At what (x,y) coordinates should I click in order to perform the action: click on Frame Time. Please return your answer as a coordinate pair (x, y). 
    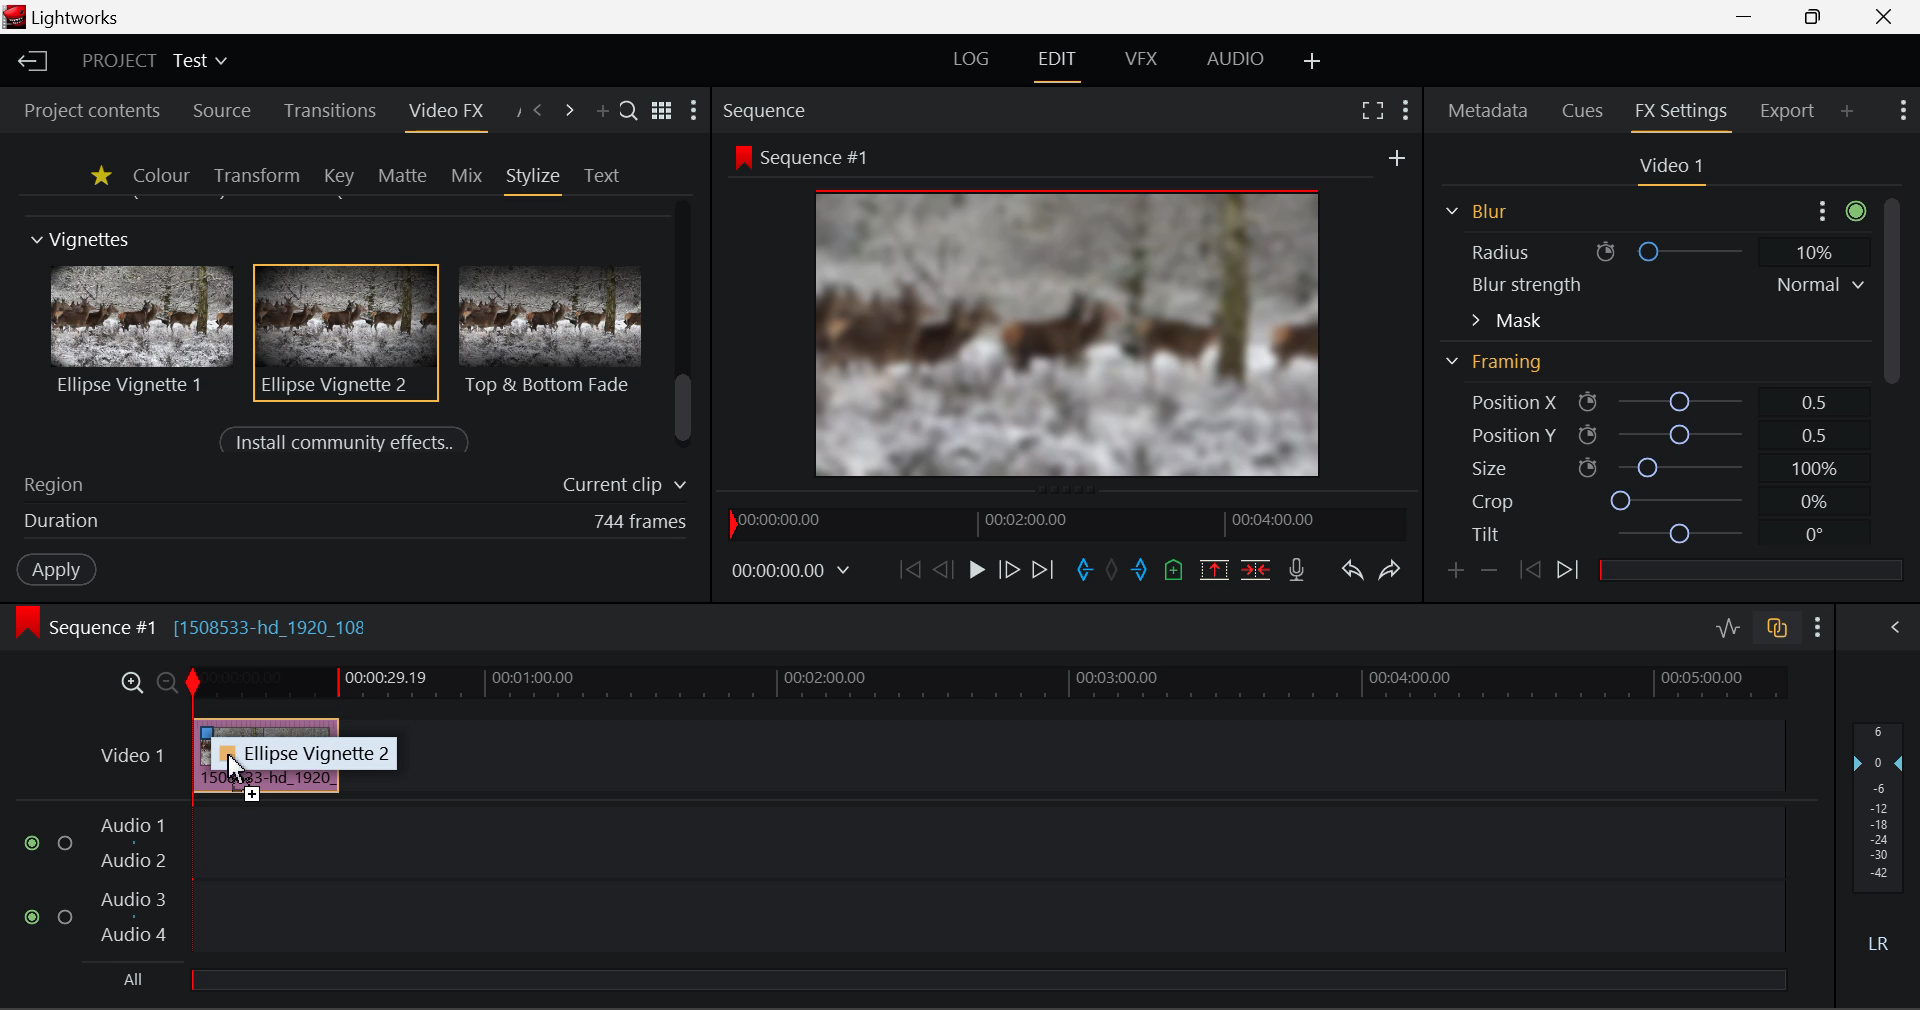
    Looking at the image, I should click on (792, 569).